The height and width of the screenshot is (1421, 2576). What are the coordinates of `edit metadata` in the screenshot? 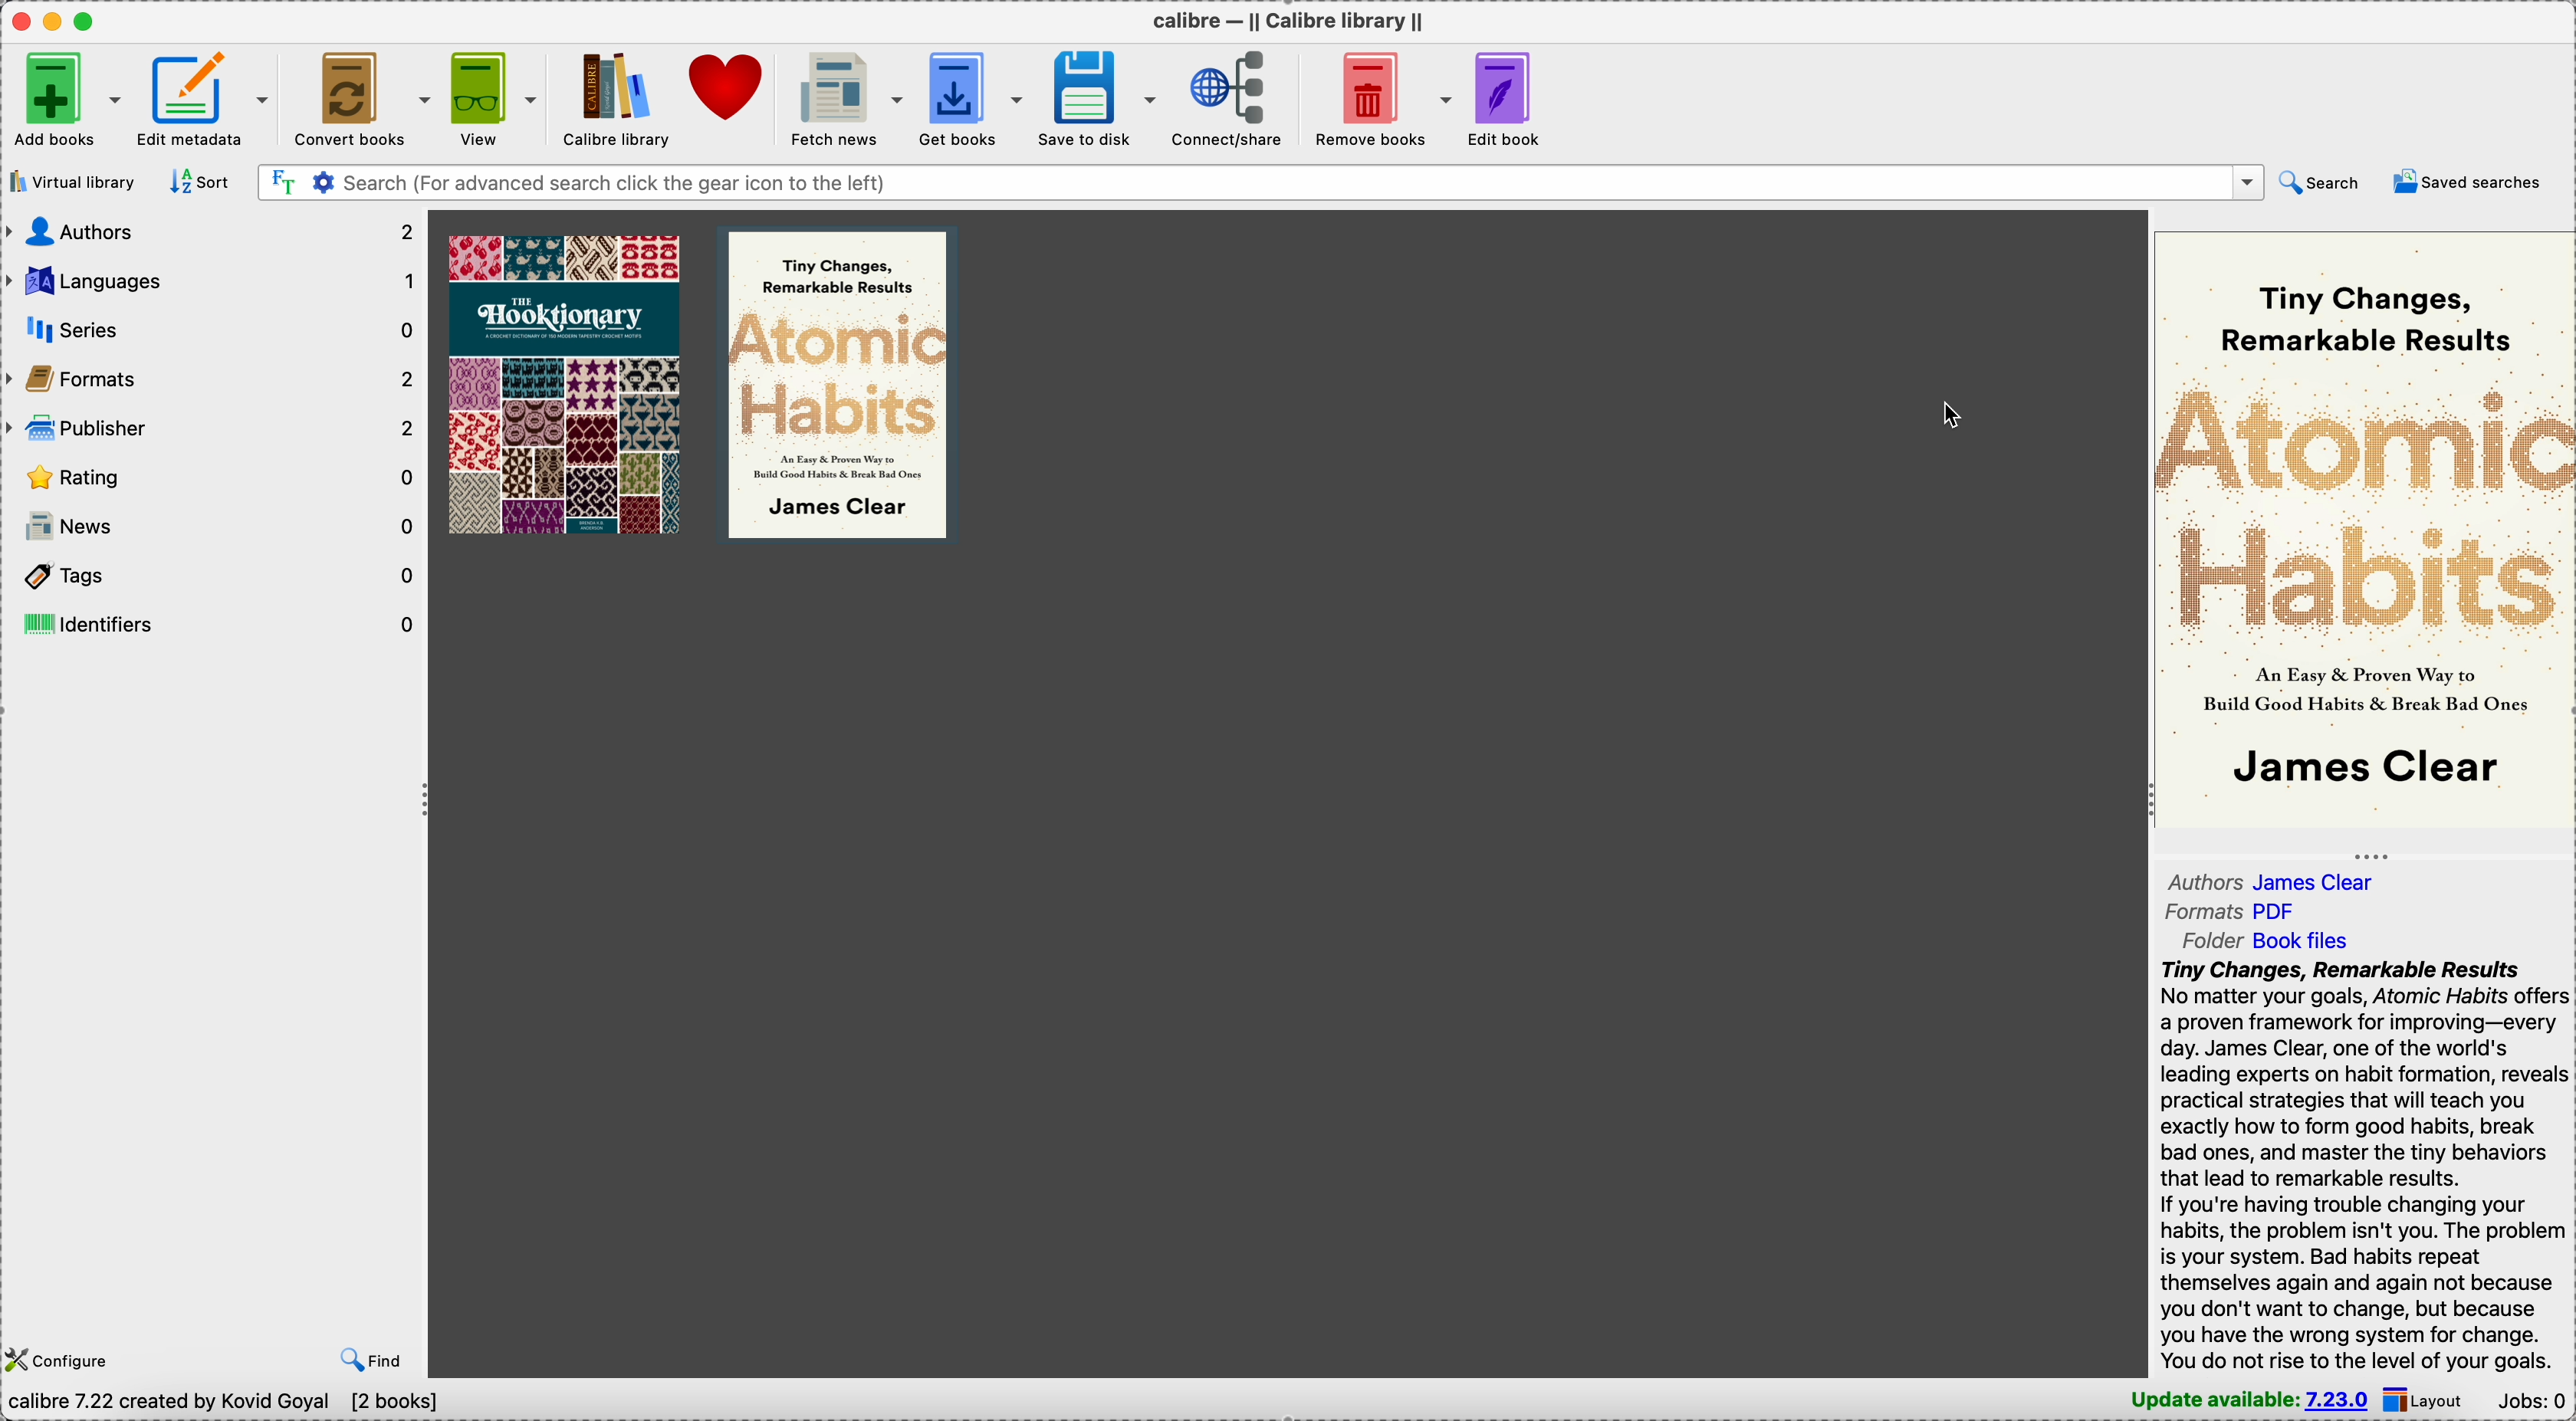 It's located at (201, 100).